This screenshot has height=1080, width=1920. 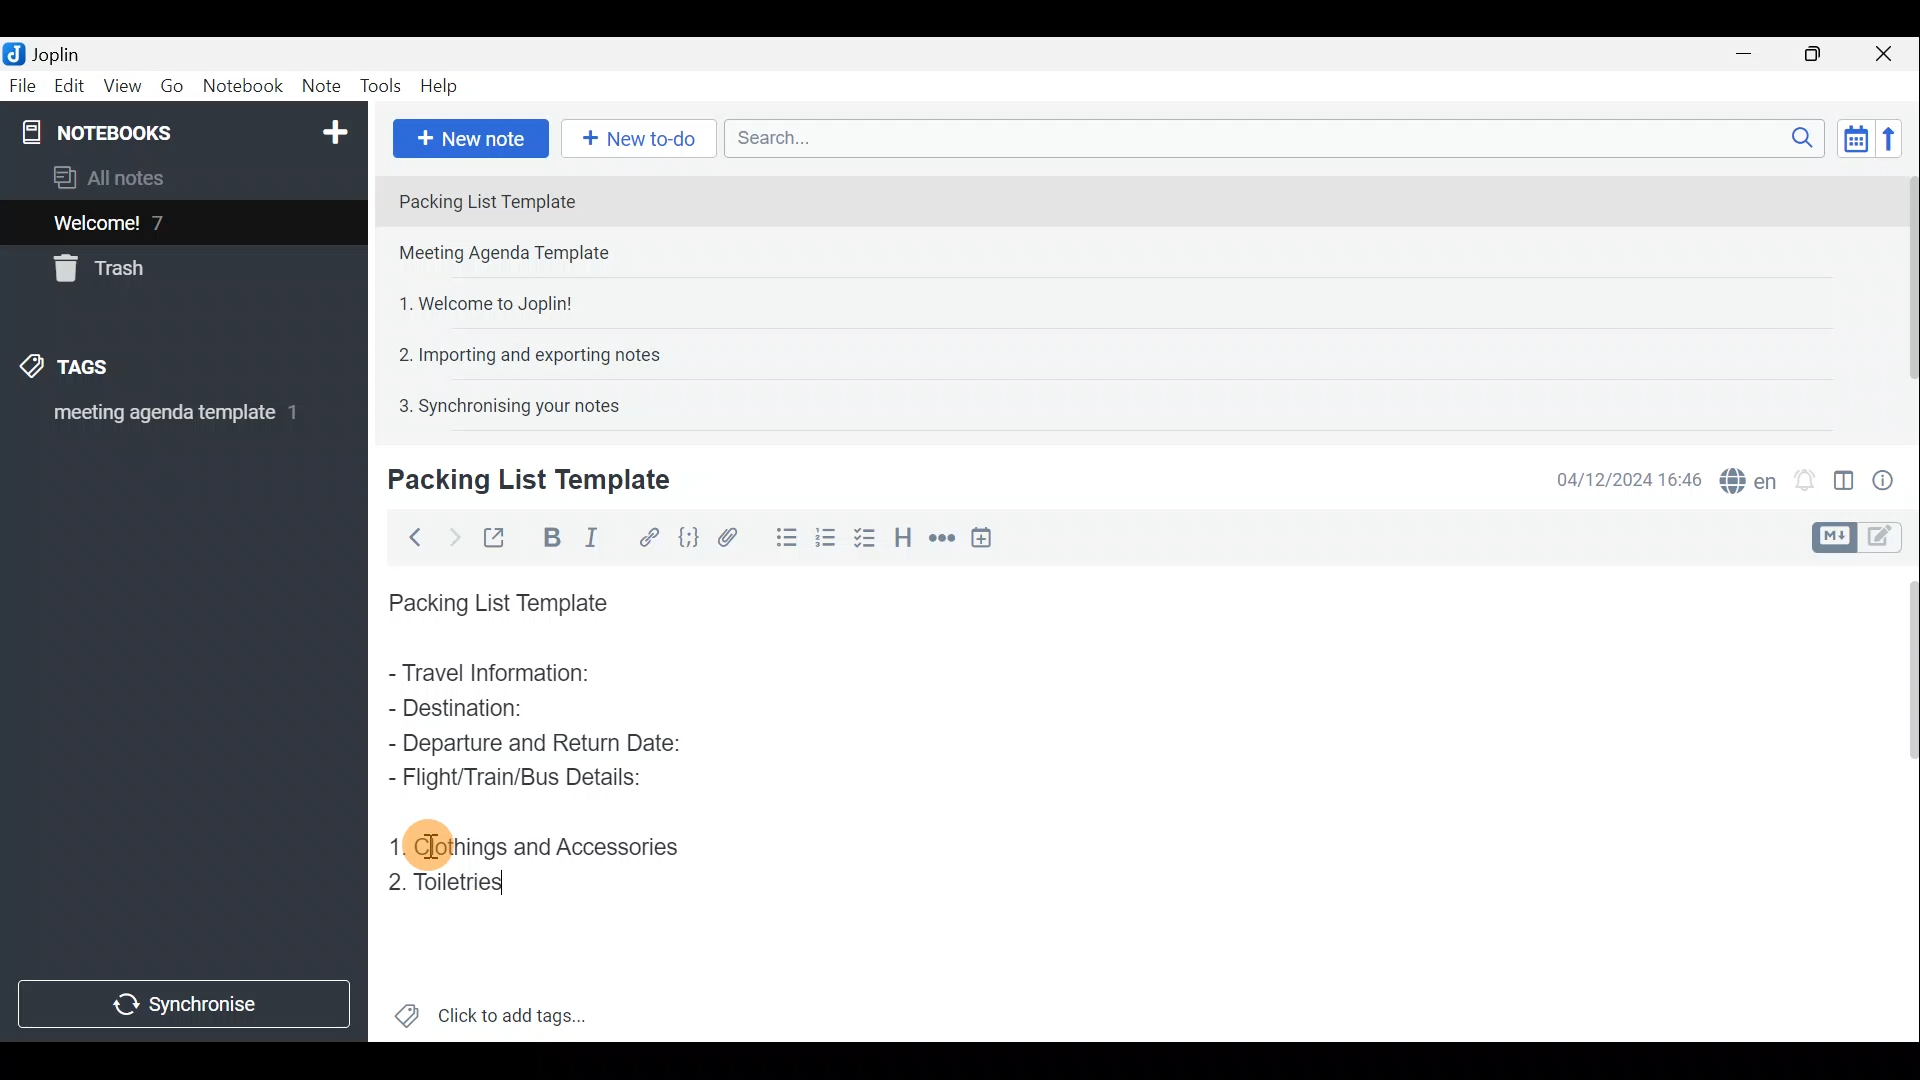 What do you see at coordinates (519, 351) in the screenshot?
I see `Note 4` at bounding box center [519, 351].